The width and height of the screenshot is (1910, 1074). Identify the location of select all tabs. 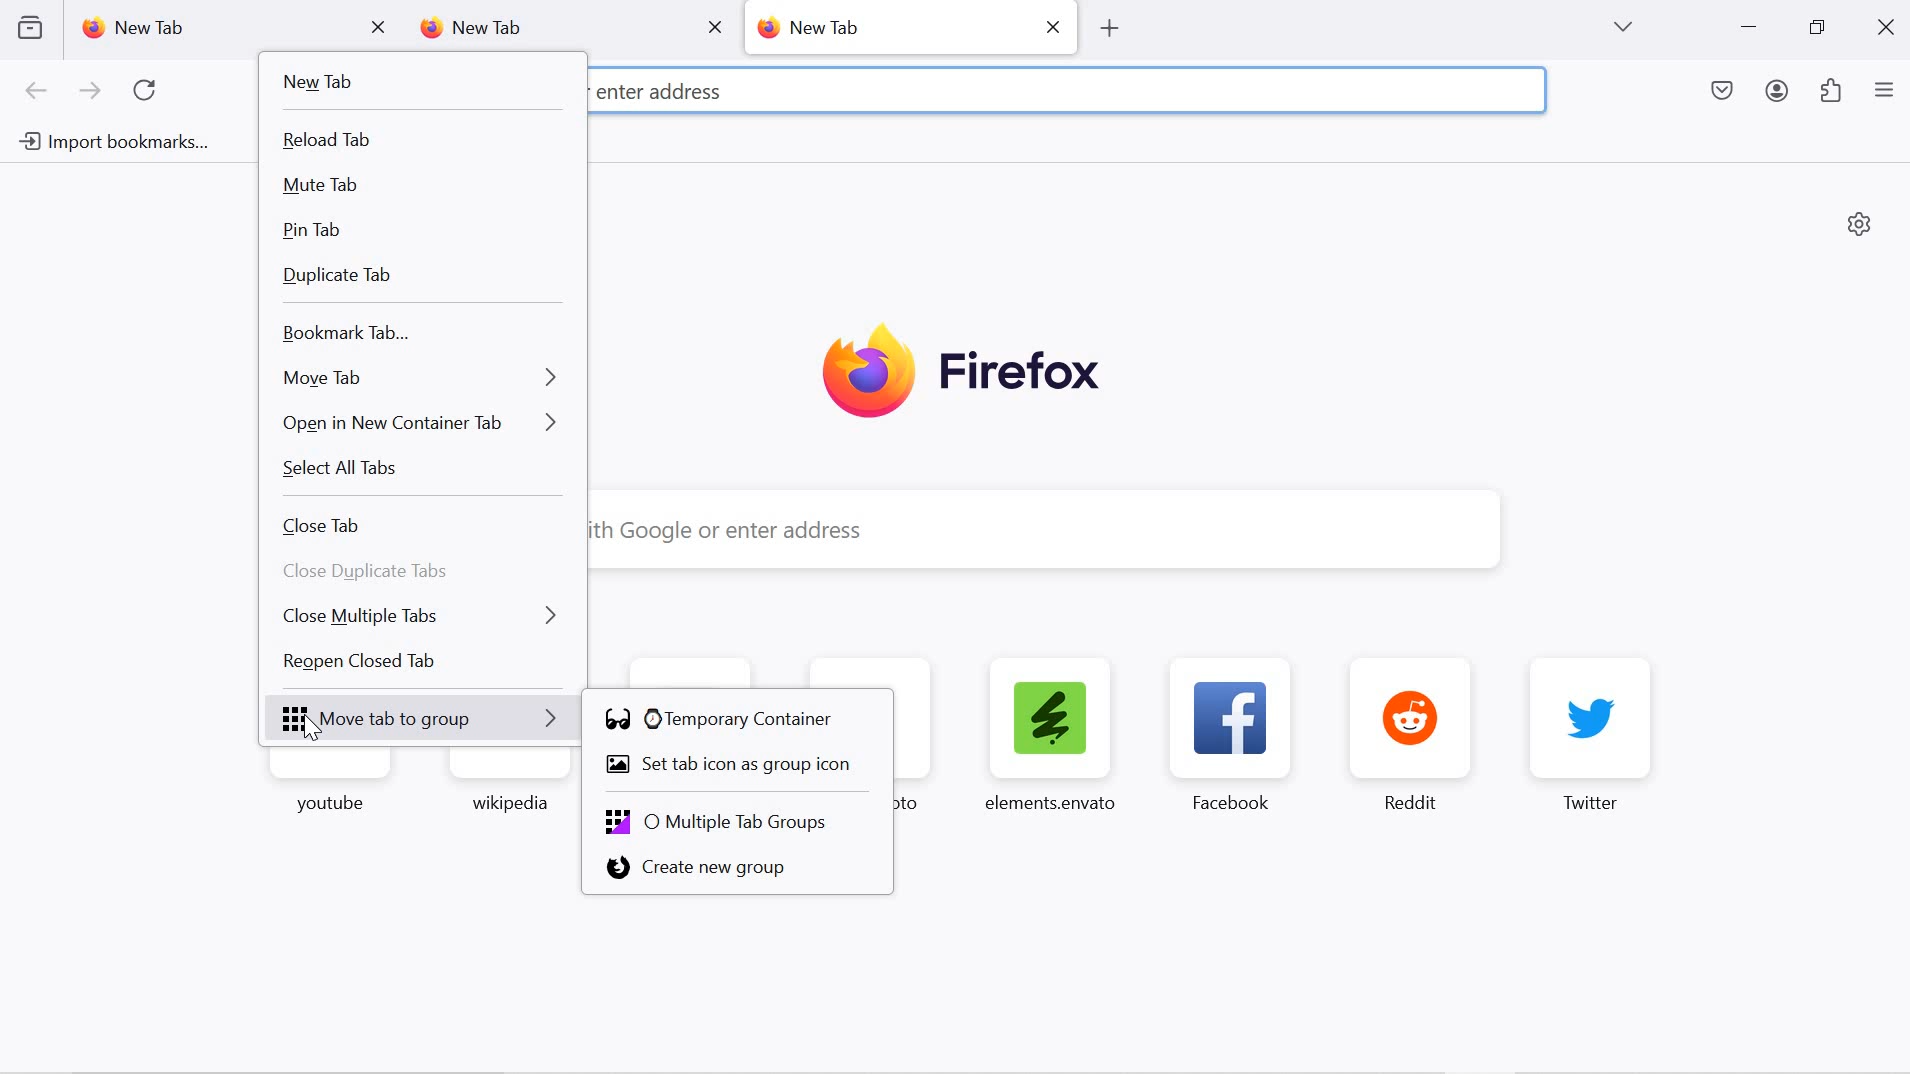
(421, 473).